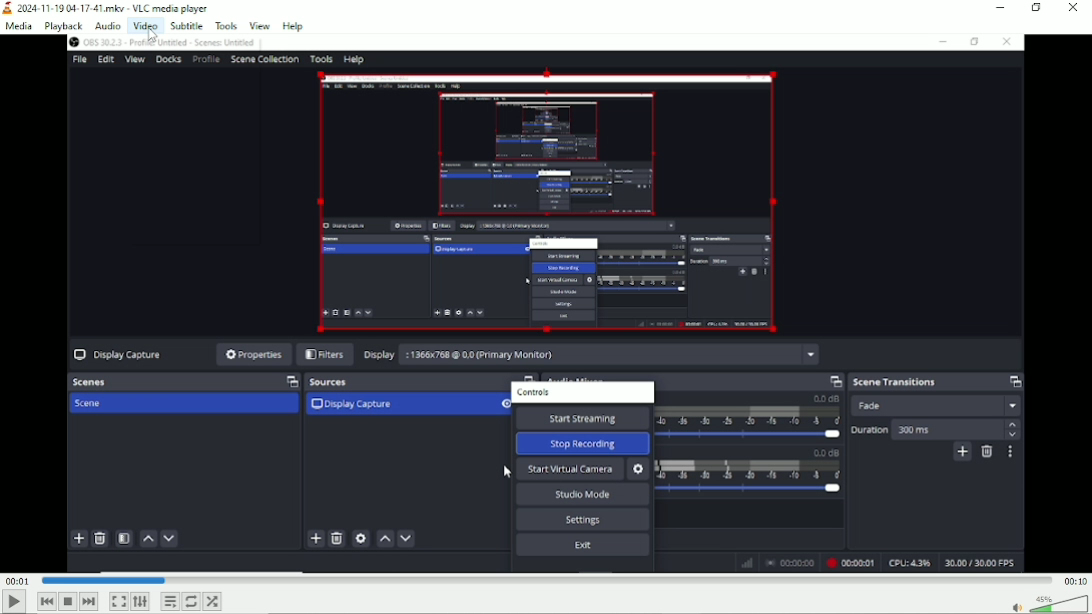  What do you see at coordinates (1072, 10) in the screenshot?
I see `Close` at bounding box center [1072, 10].